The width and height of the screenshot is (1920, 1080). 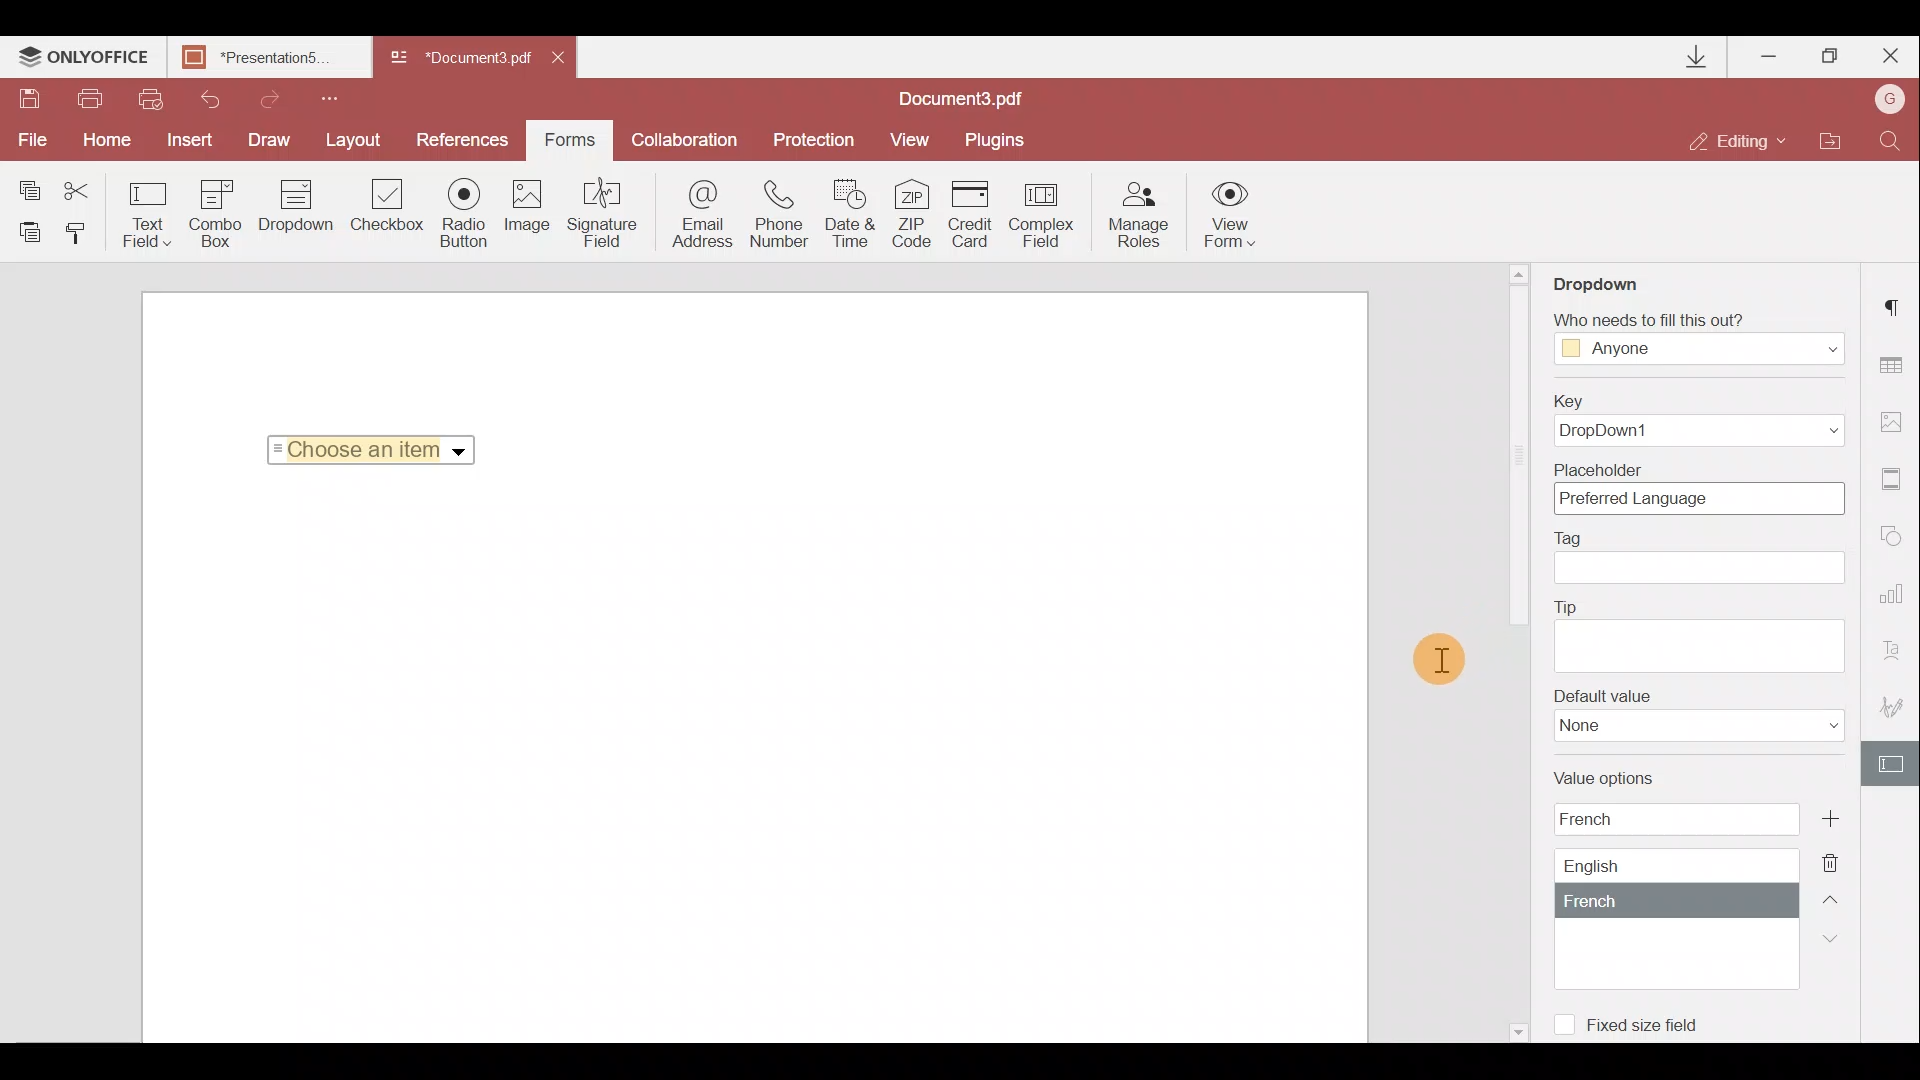 I want to click on Cursor, so click(x=1438, y=665).